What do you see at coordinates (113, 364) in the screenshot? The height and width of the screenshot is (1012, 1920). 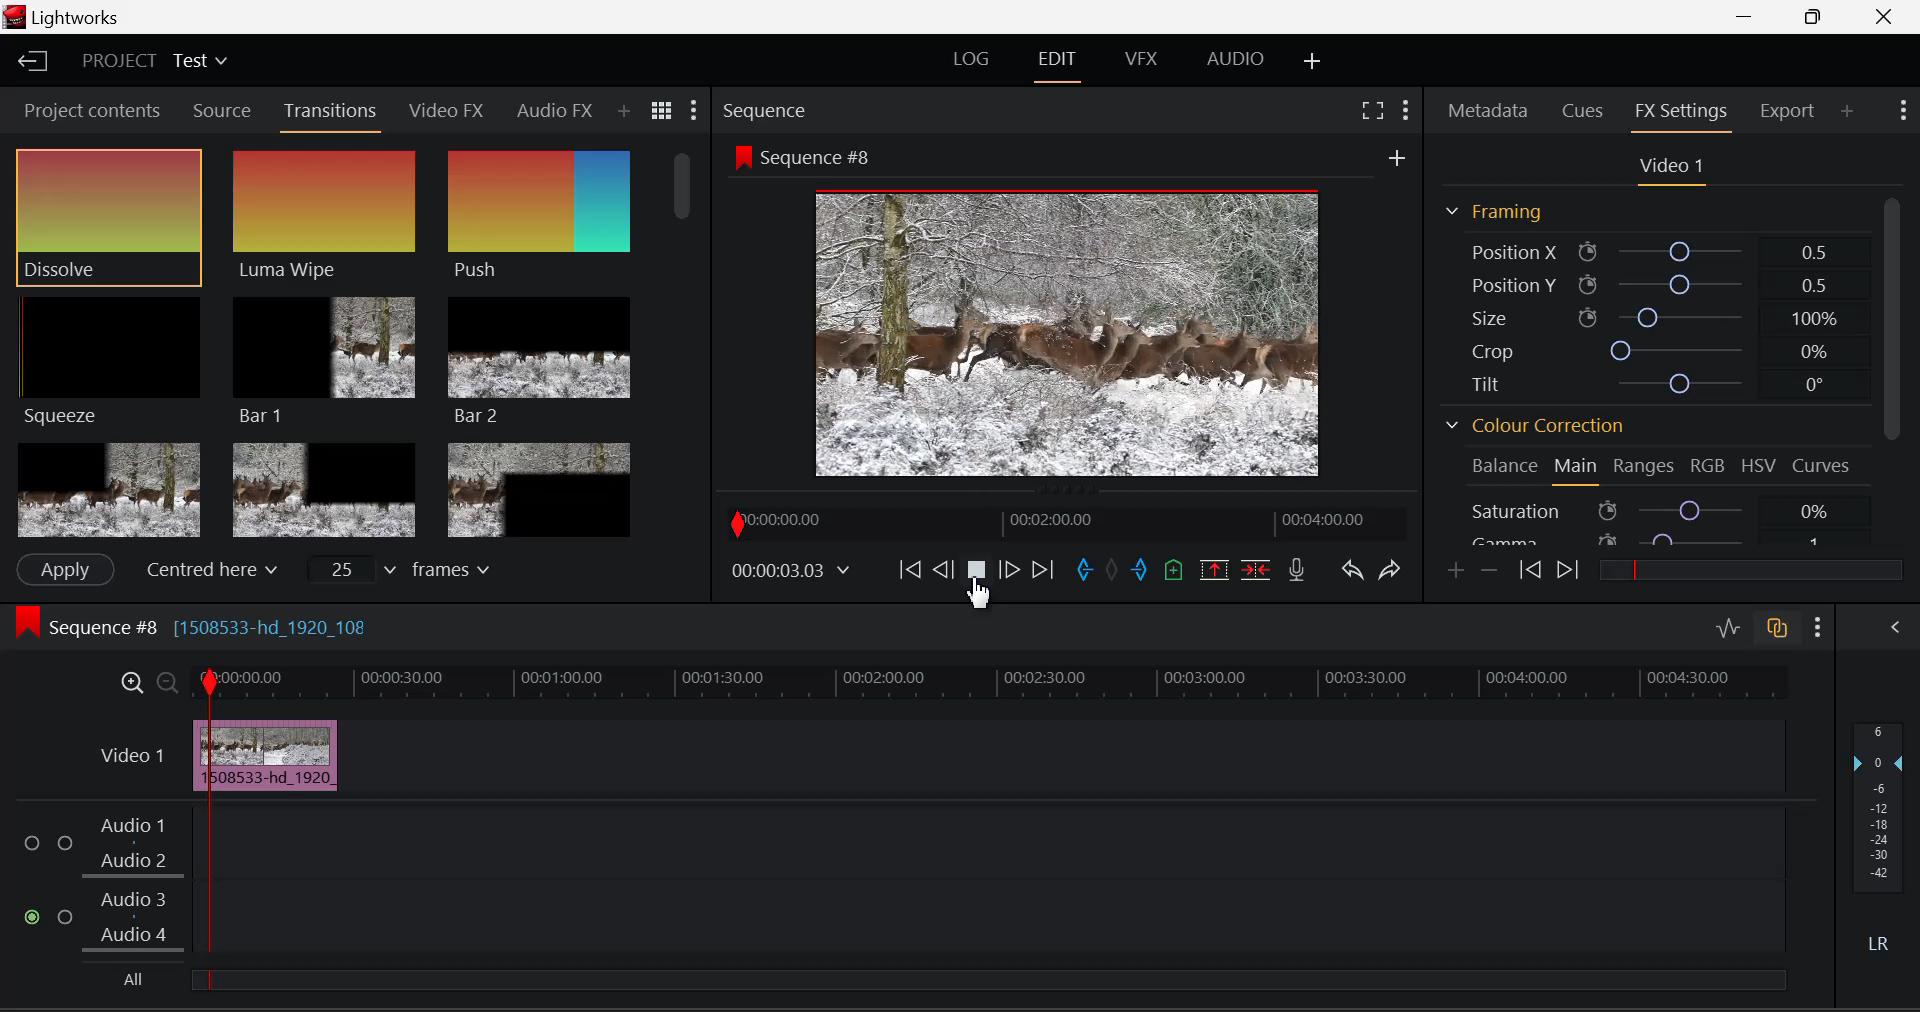 I see `Squeeze` at bounding box center [113, 364].